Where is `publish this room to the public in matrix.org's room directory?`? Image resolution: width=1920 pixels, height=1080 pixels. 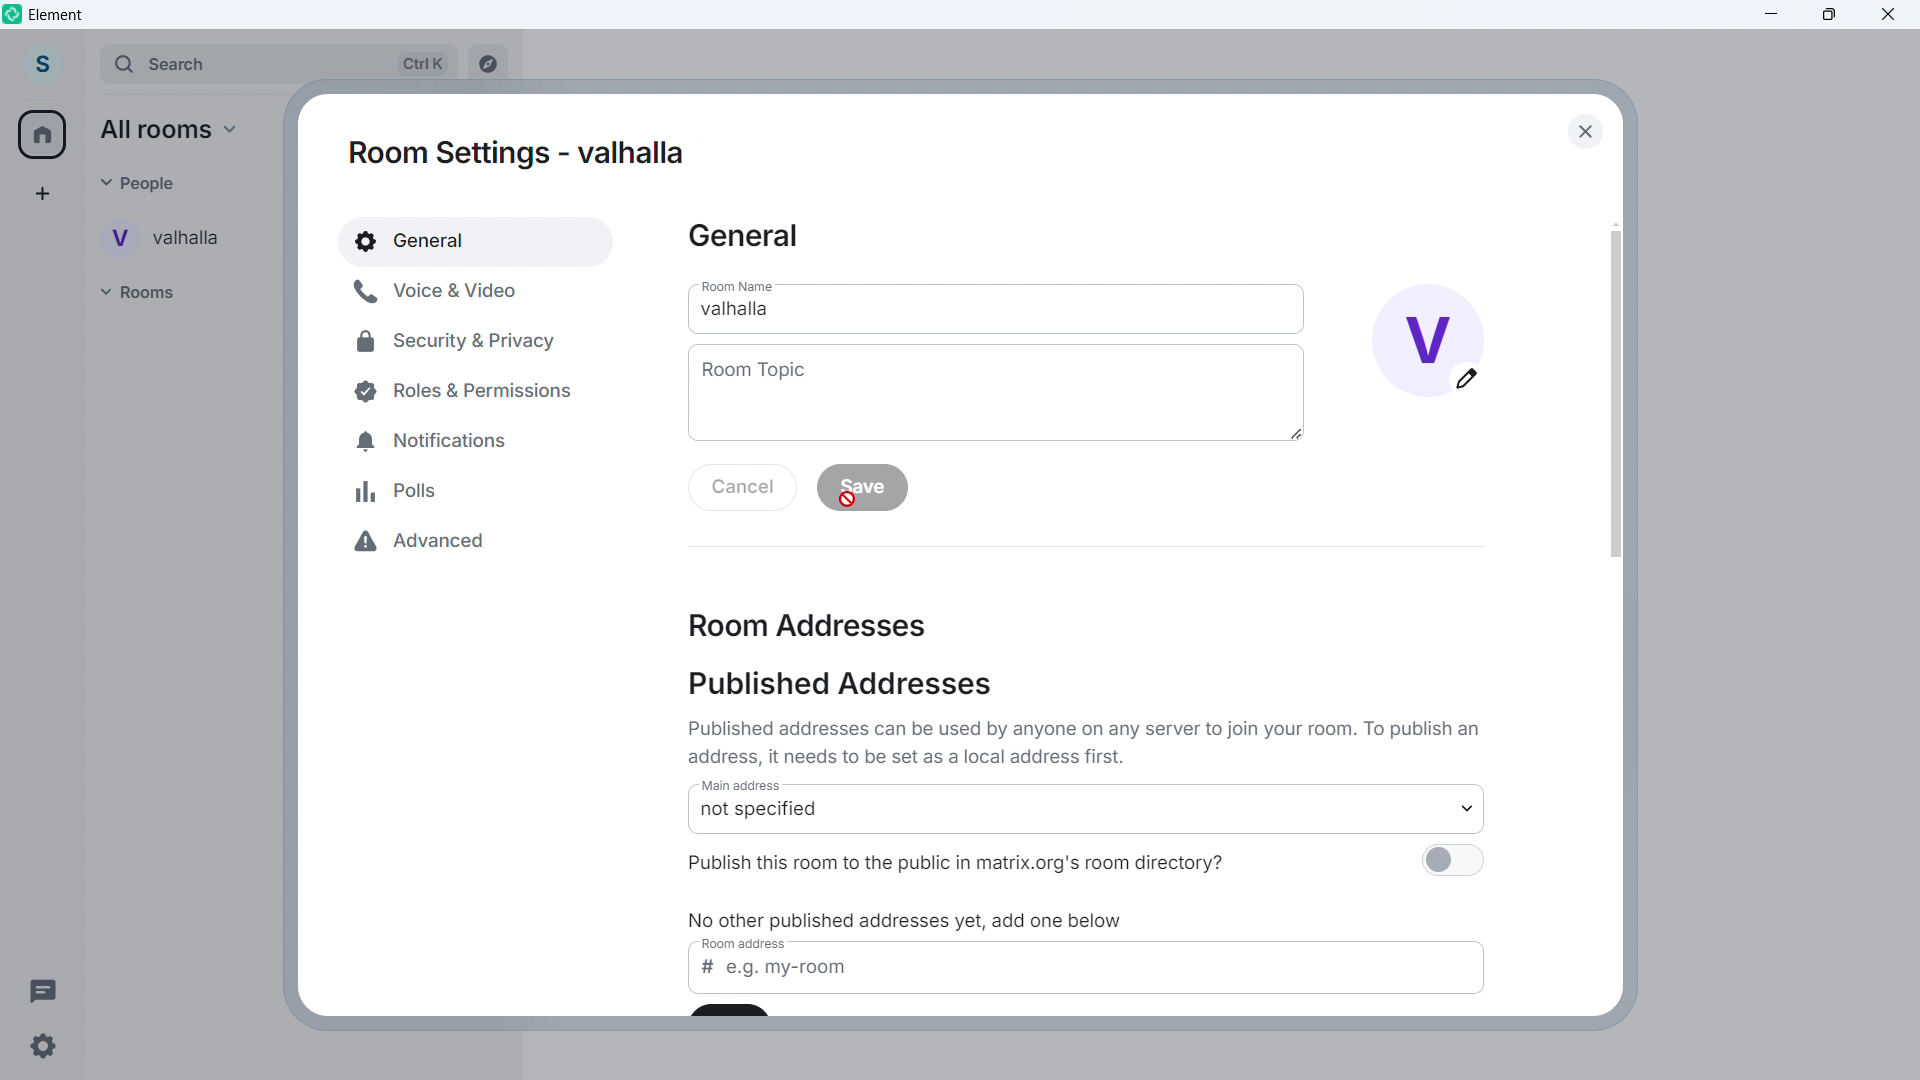 publish this room to the public in matrix.org's room directory? is located at coordinates (987, 861).